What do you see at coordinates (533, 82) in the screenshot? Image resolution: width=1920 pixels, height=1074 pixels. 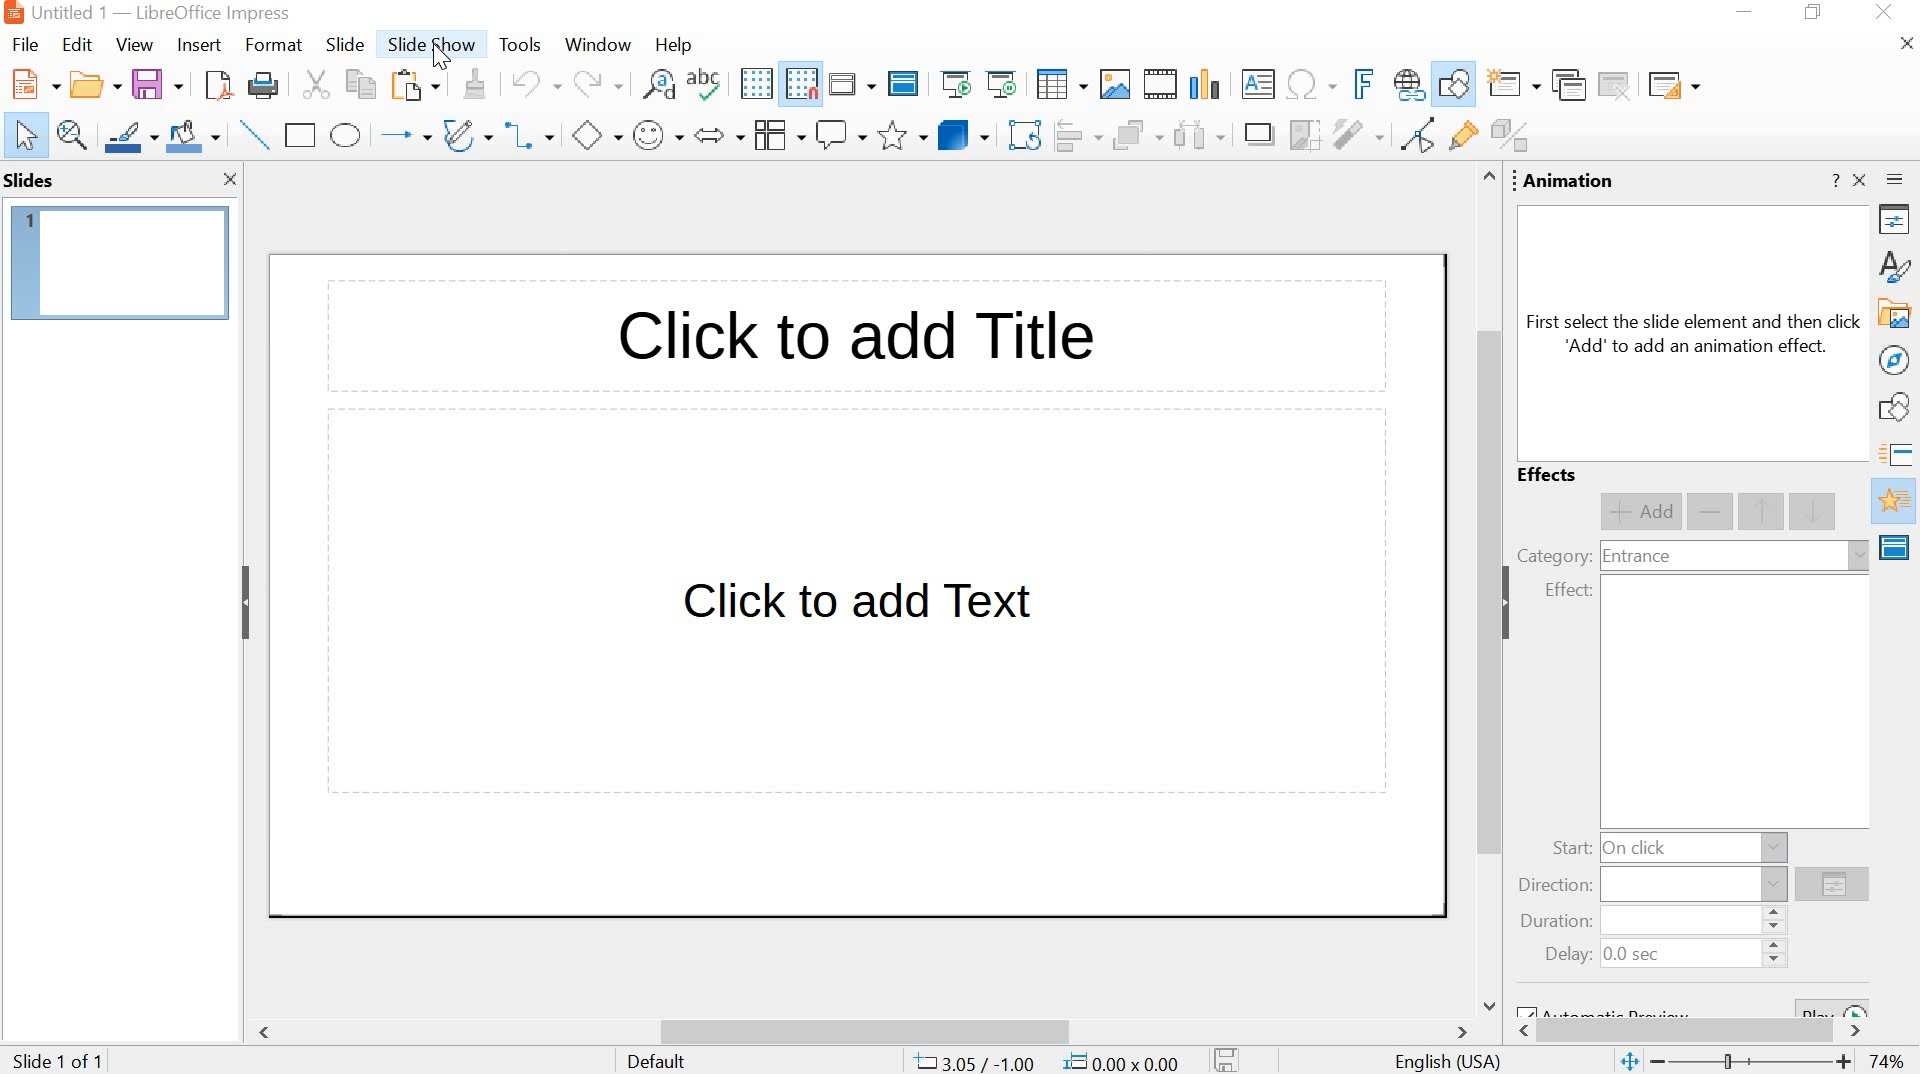 I see `undo` at bounding box center [533, 82].